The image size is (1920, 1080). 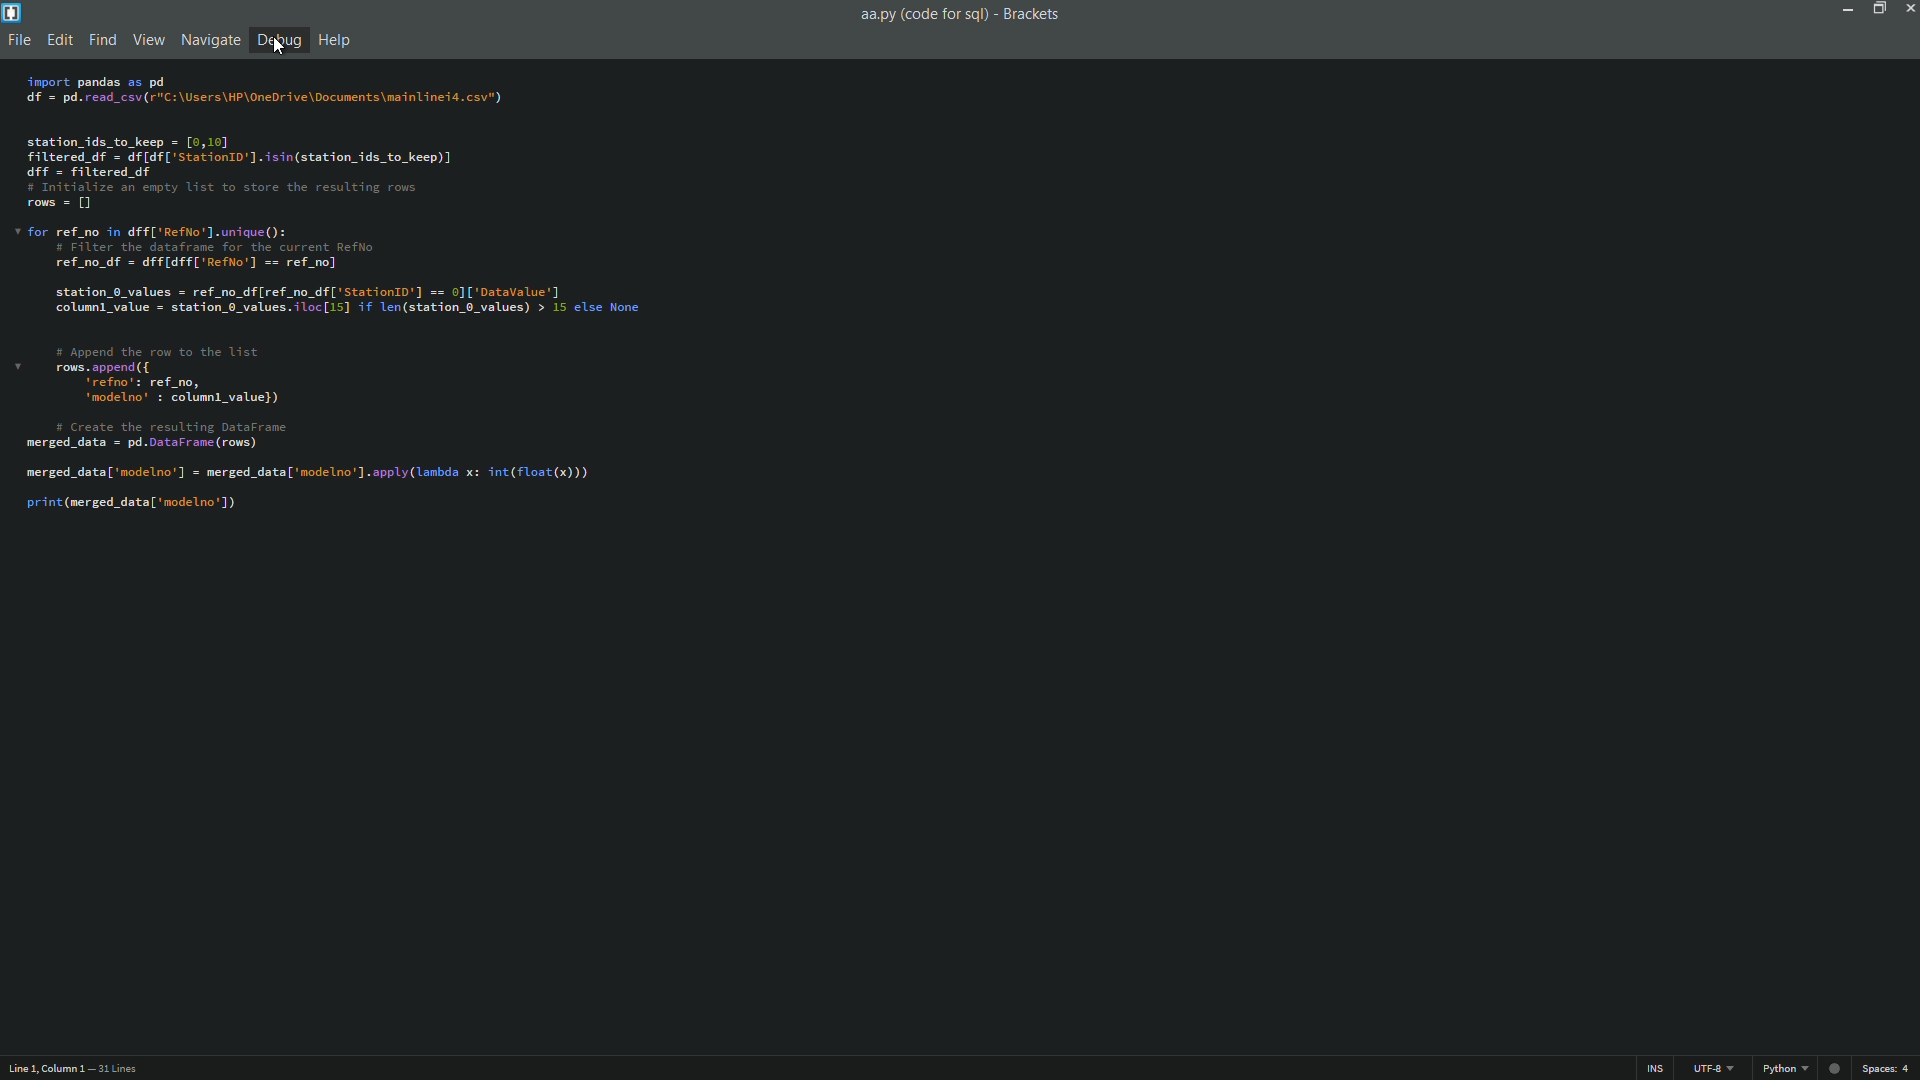 What do you see at coordinates (104, 40) in the screenshot?
I see `find menu` at bounding box center [104, 40].